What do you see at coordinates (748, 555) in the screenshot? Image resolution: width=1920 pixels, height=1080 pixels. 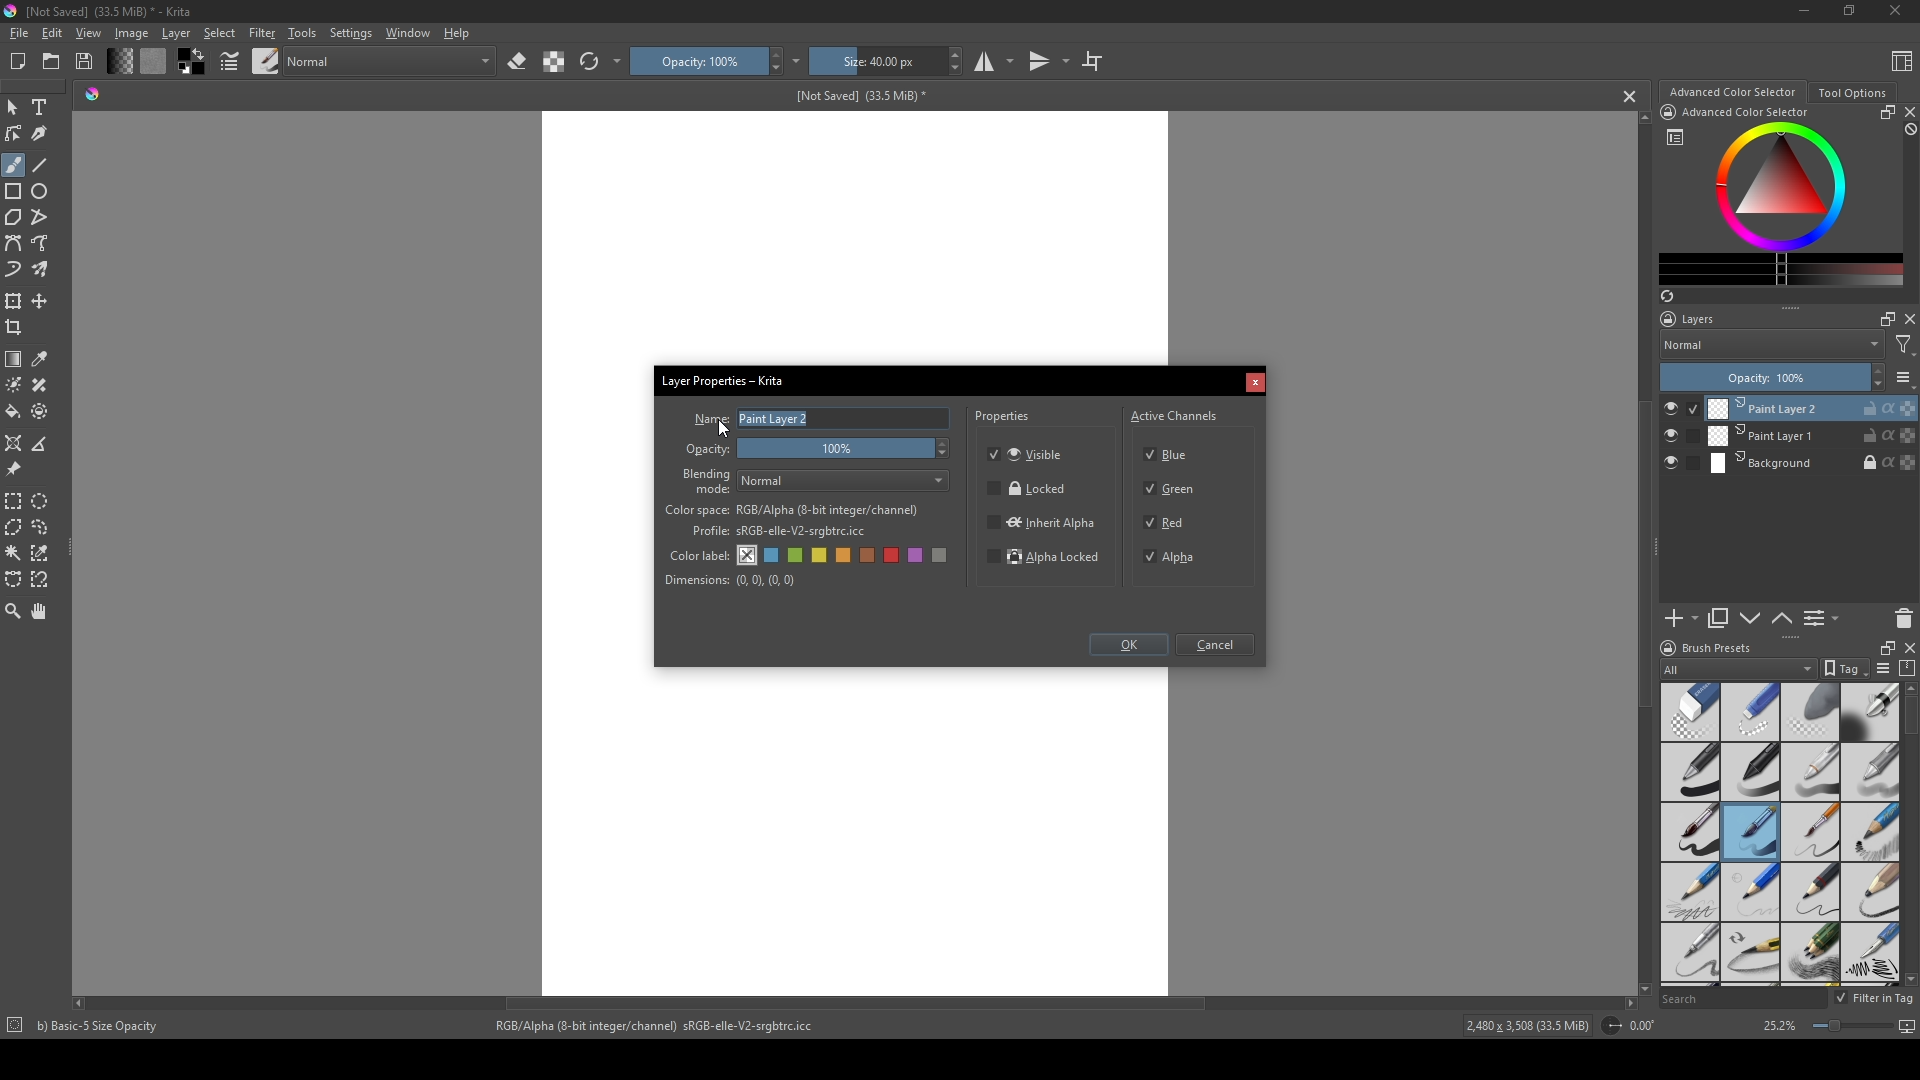 I see `no color` at bounding box center [748, 555].